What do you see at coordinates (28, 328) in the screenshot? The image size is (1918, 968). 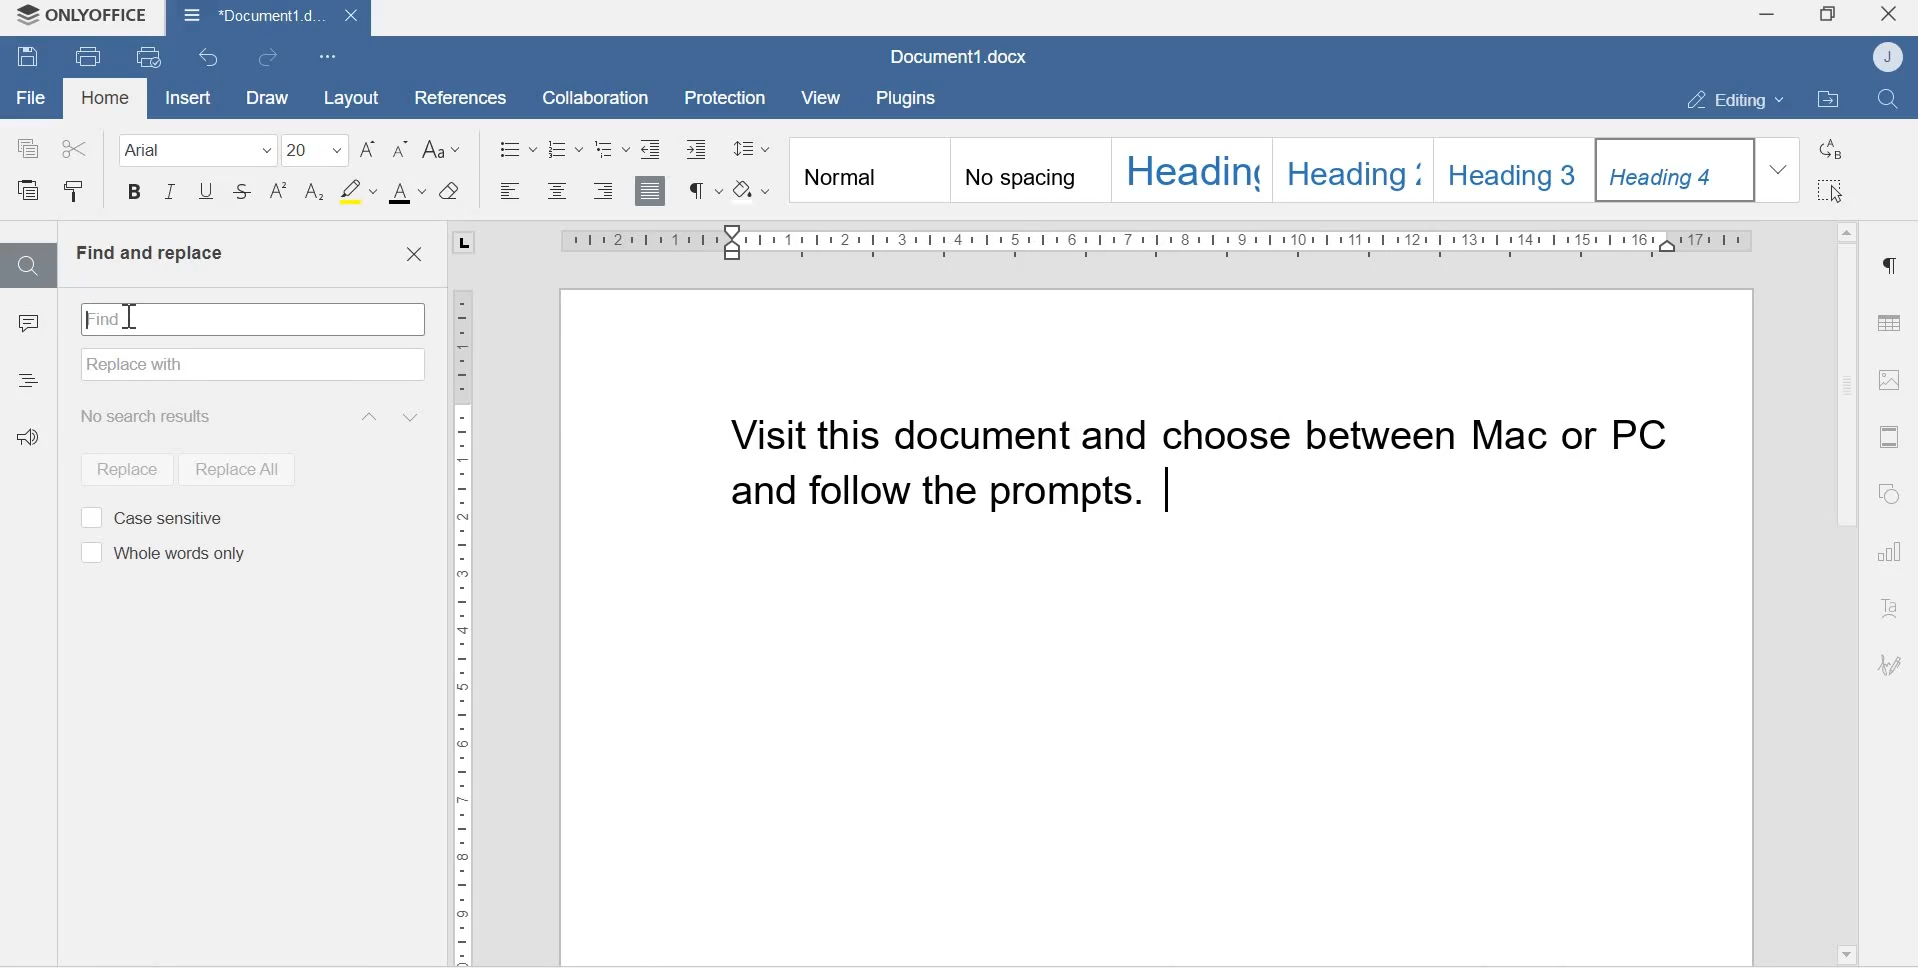 I see `Comments` at bounding box center [28, 328].